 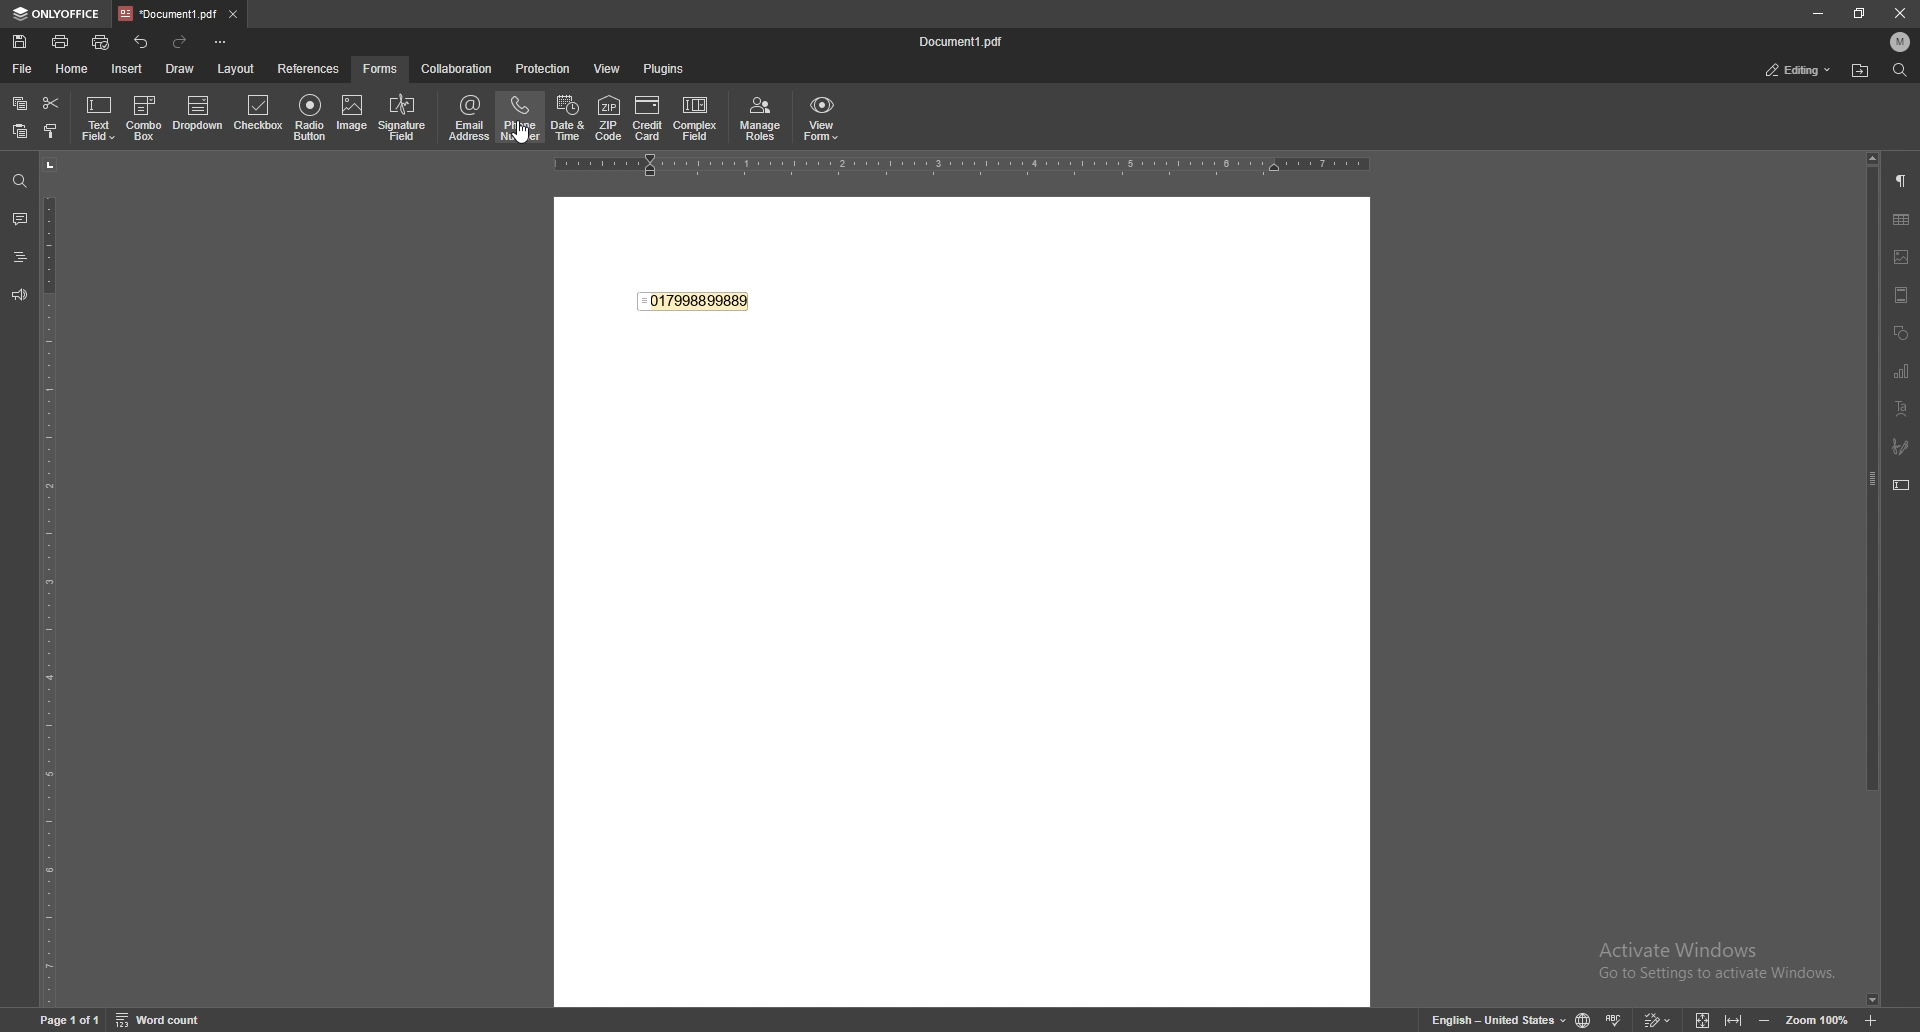 I want to click on collaboration, so click(x=457, y=69).